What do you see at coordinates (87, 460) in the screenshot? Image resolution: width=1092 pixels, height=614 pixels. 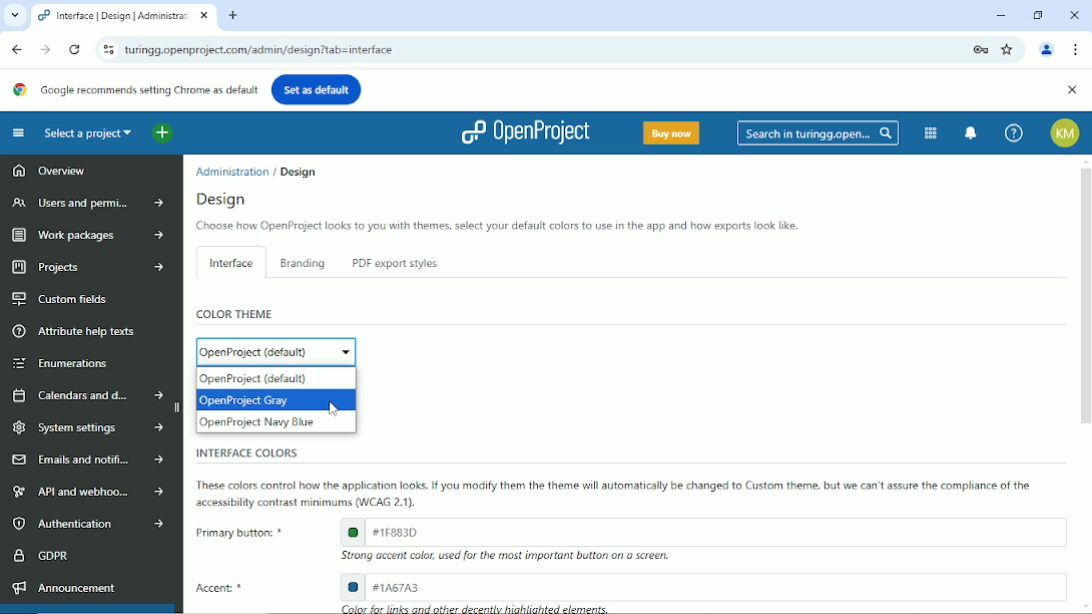 I see `Emails and notifications` at bounding box center [87, 460].